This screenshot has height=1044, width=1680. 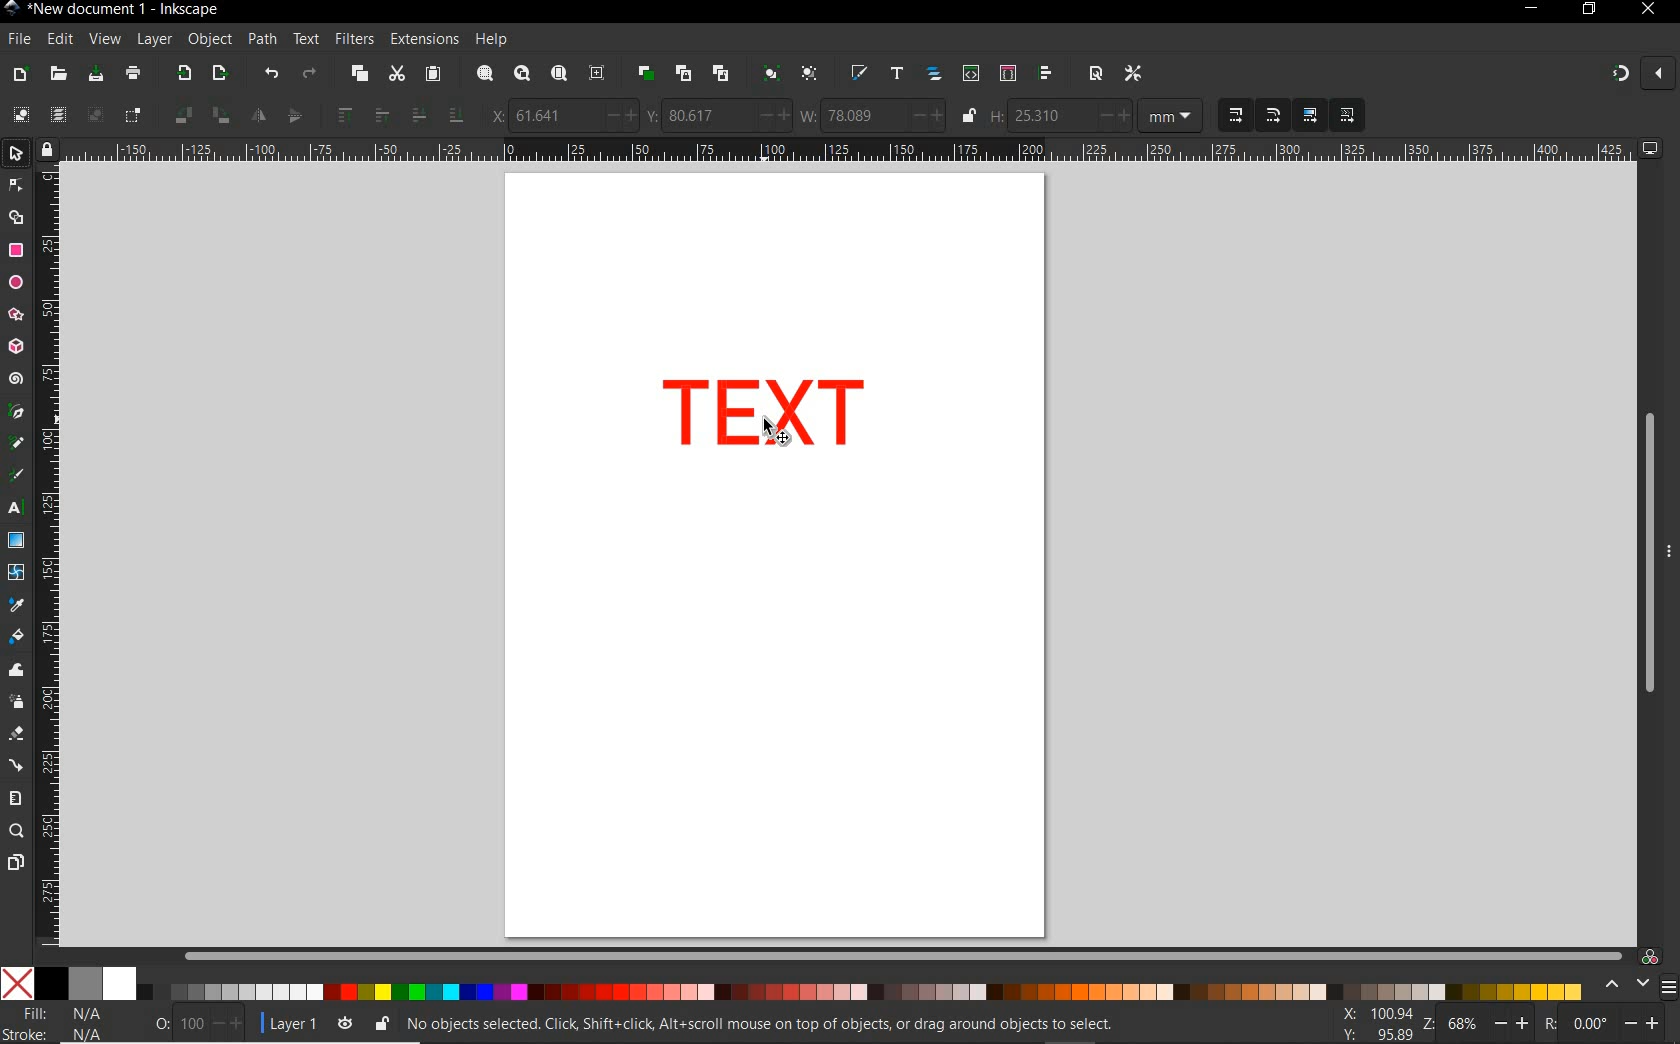 I want to click on edit, so click(x=59, y=39).